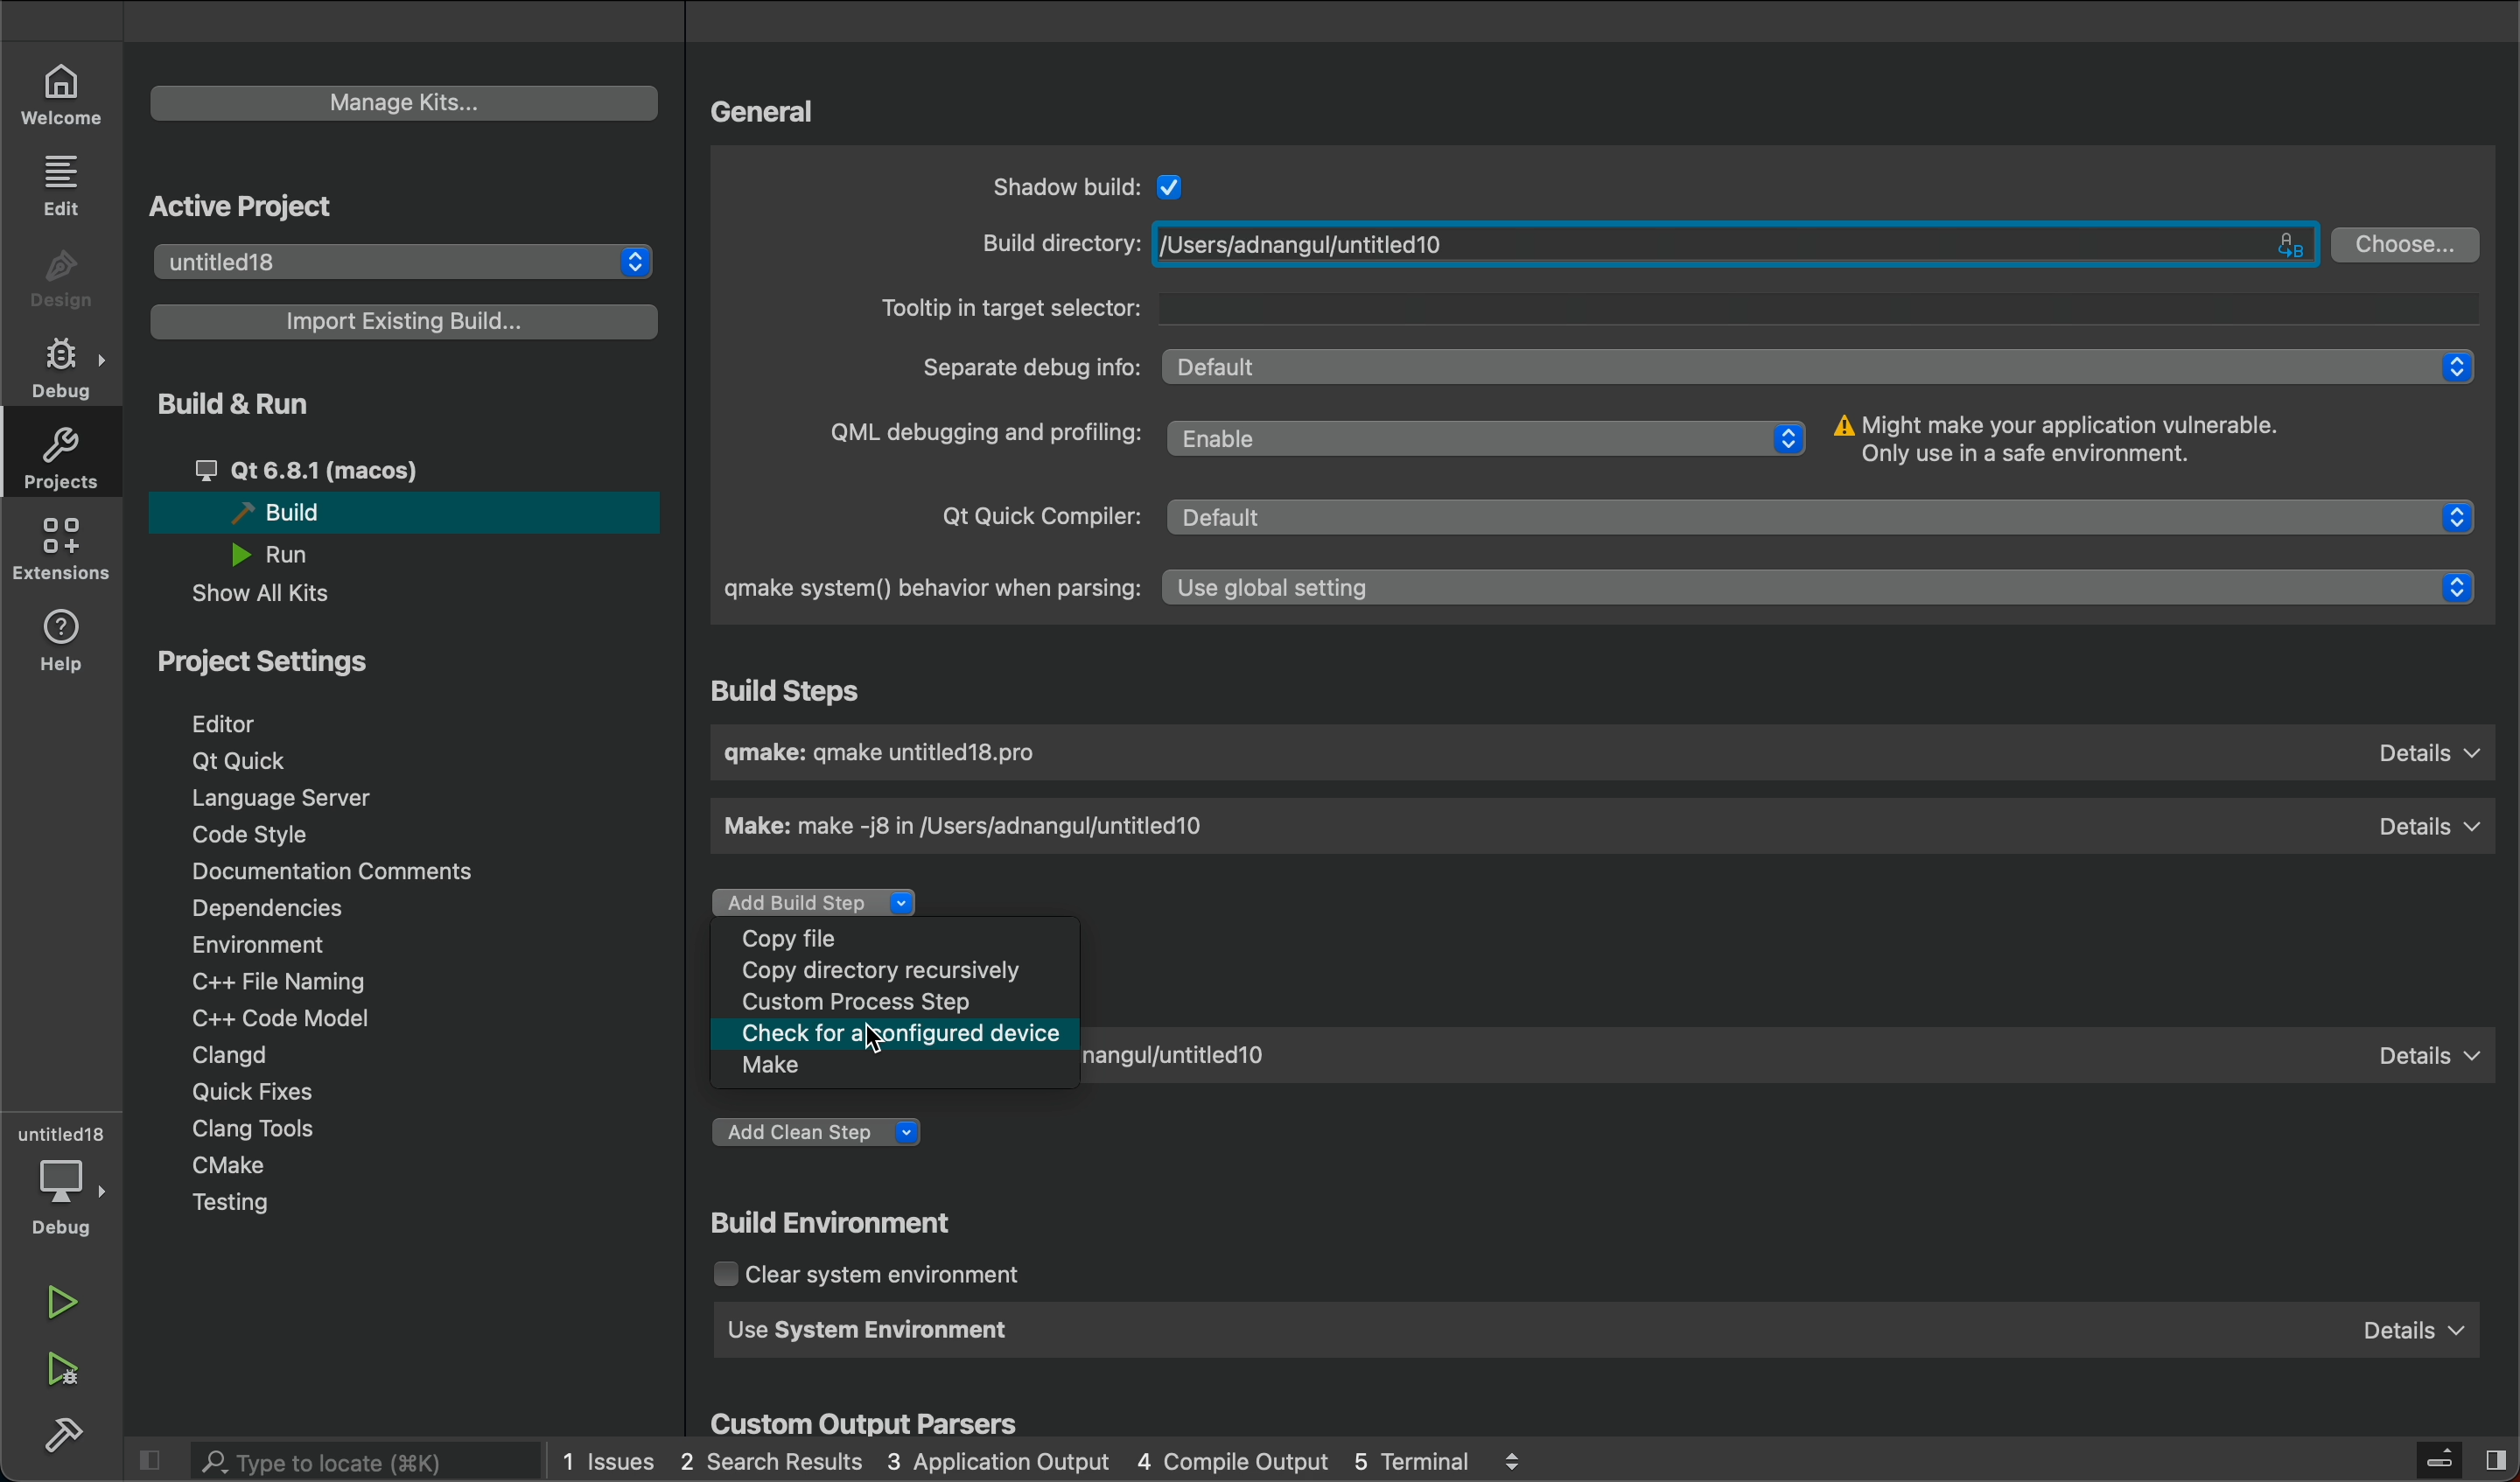 Image resolution: width=2520 pixels, height=1482 pixels. I want to click on help, so click(65, 635).